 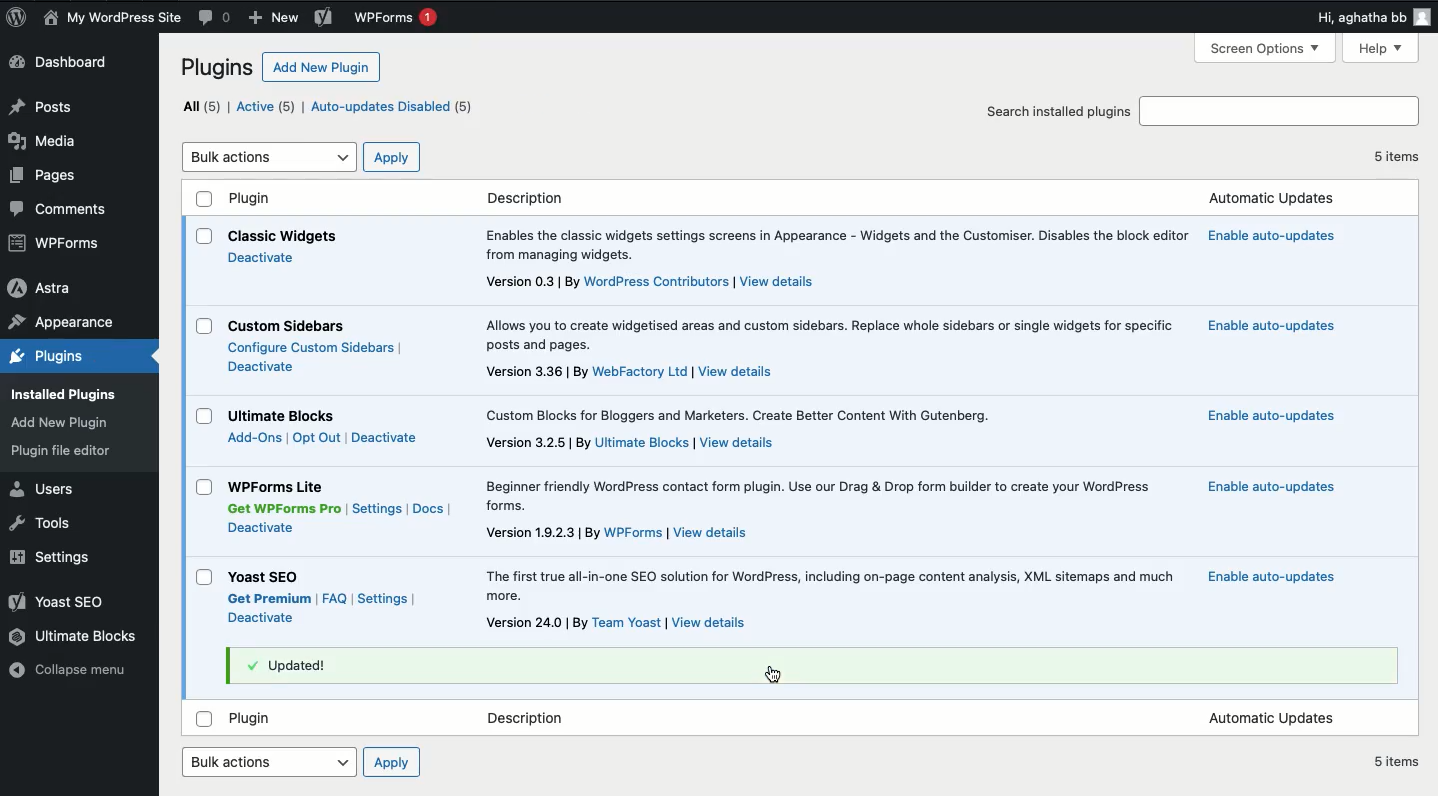 I want to click on Plugin, so click(x=287, y=416).